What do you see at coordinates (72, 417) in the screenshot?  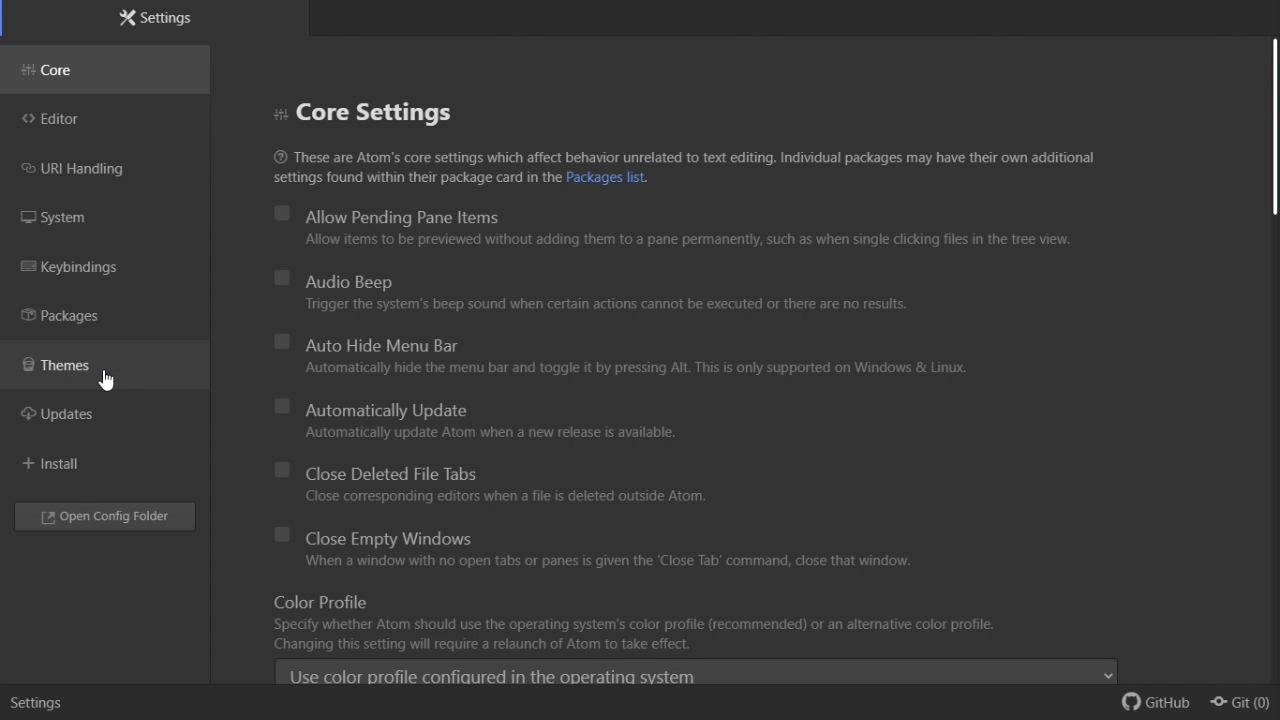 I see `updates` at bounding box center [72, 417].